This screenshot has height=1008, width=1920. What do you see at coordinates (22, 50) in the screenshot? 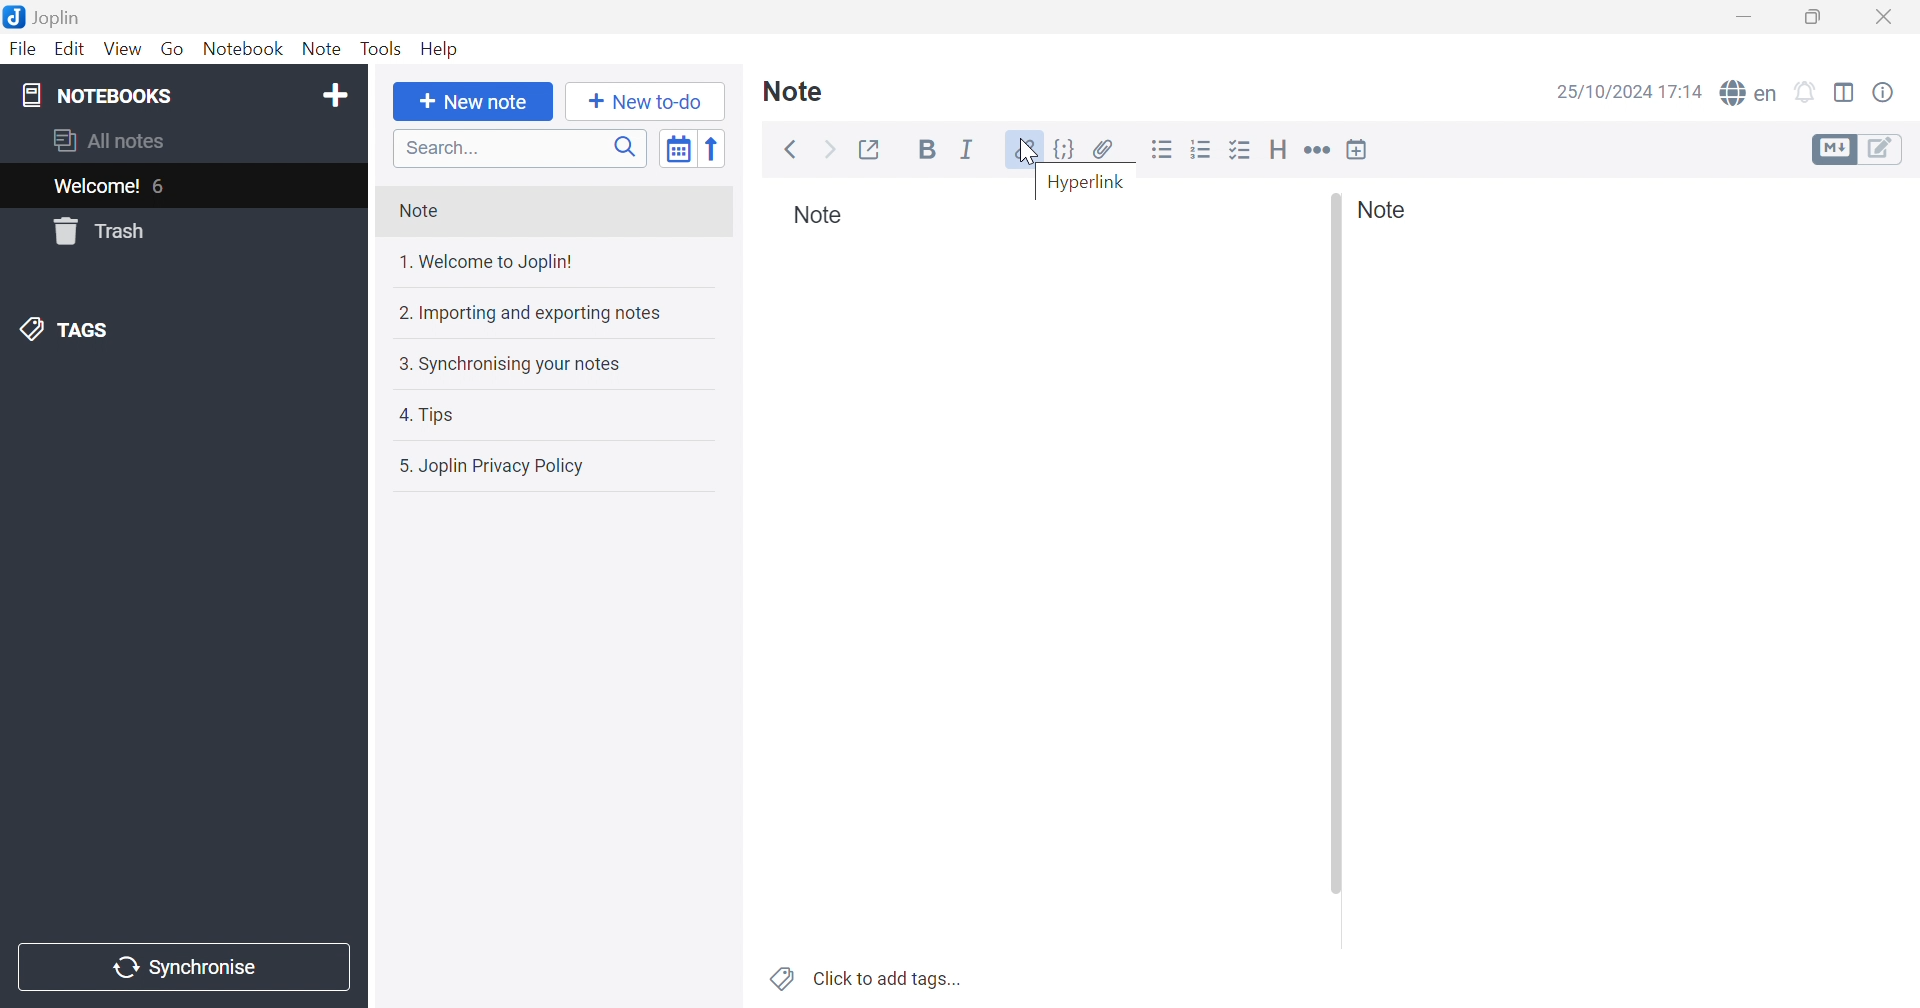
I see `File` at bounding box center [22, 50].